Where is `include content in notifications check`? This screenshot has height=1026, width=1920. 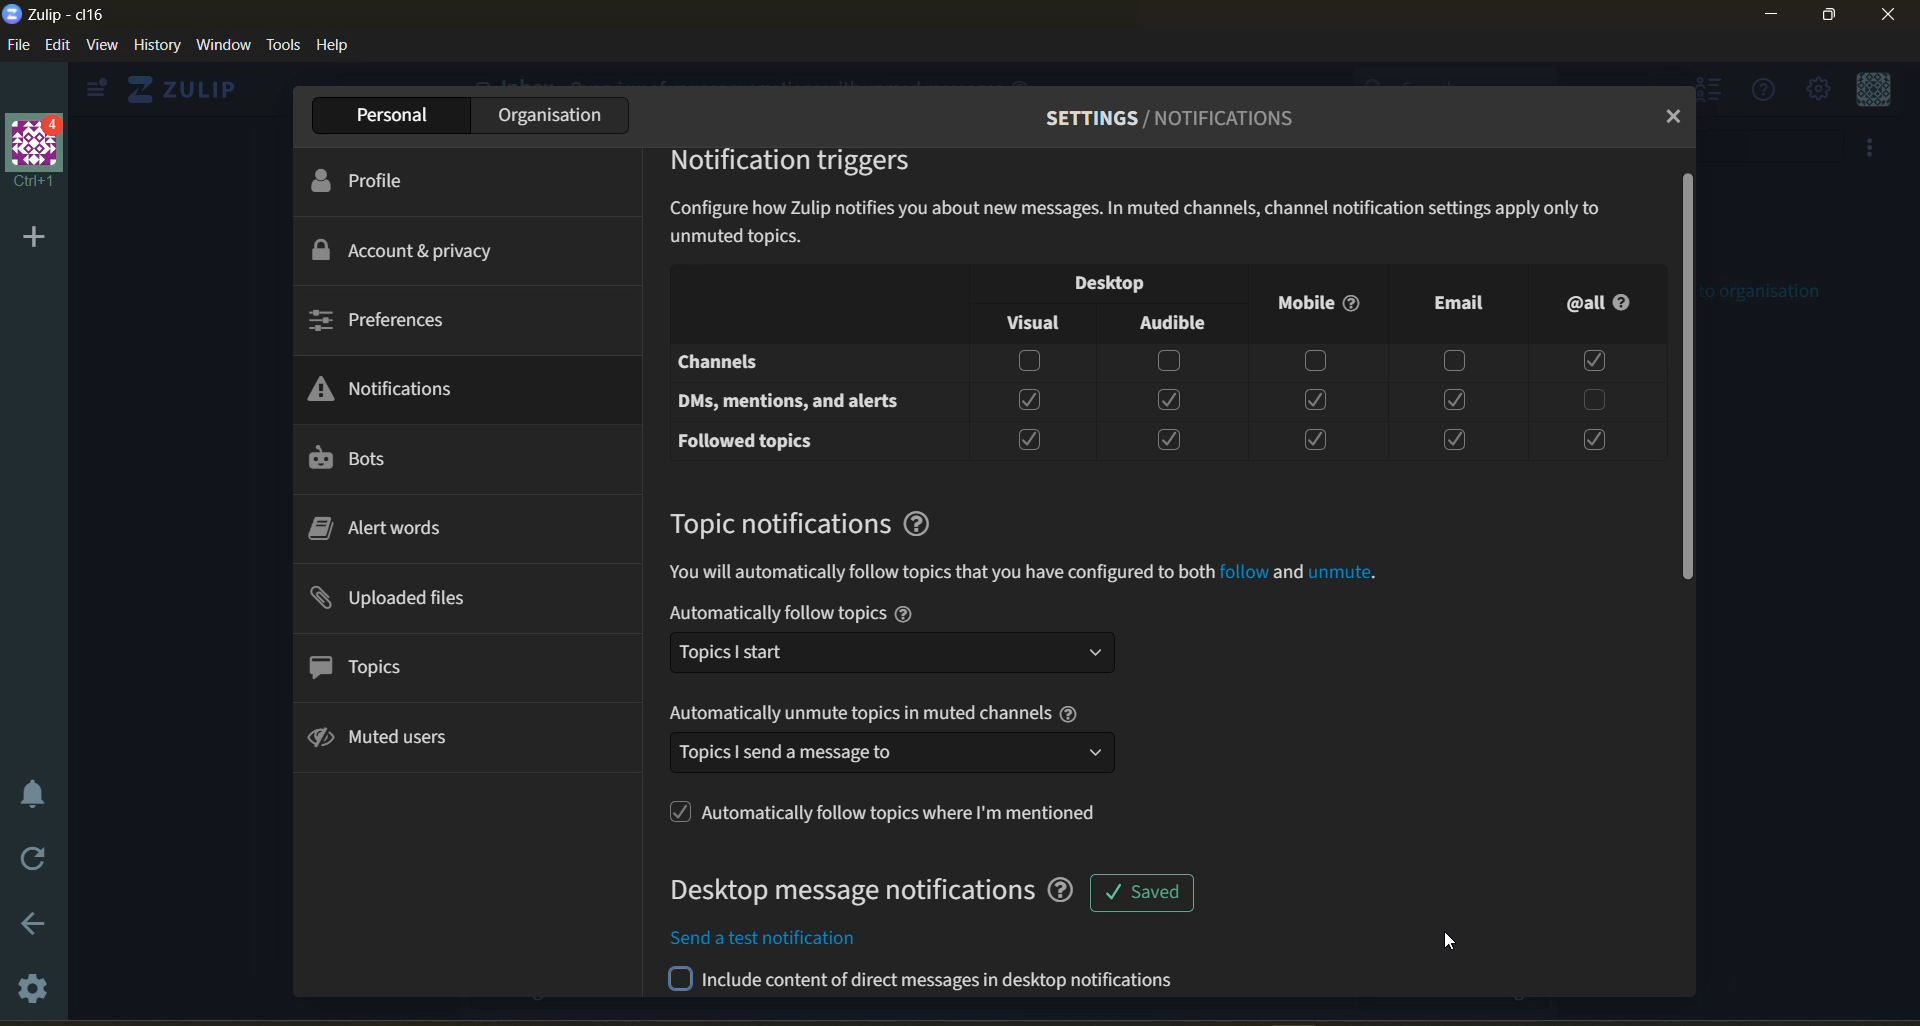 include content in notifications check is located at coordinates (912, 935).